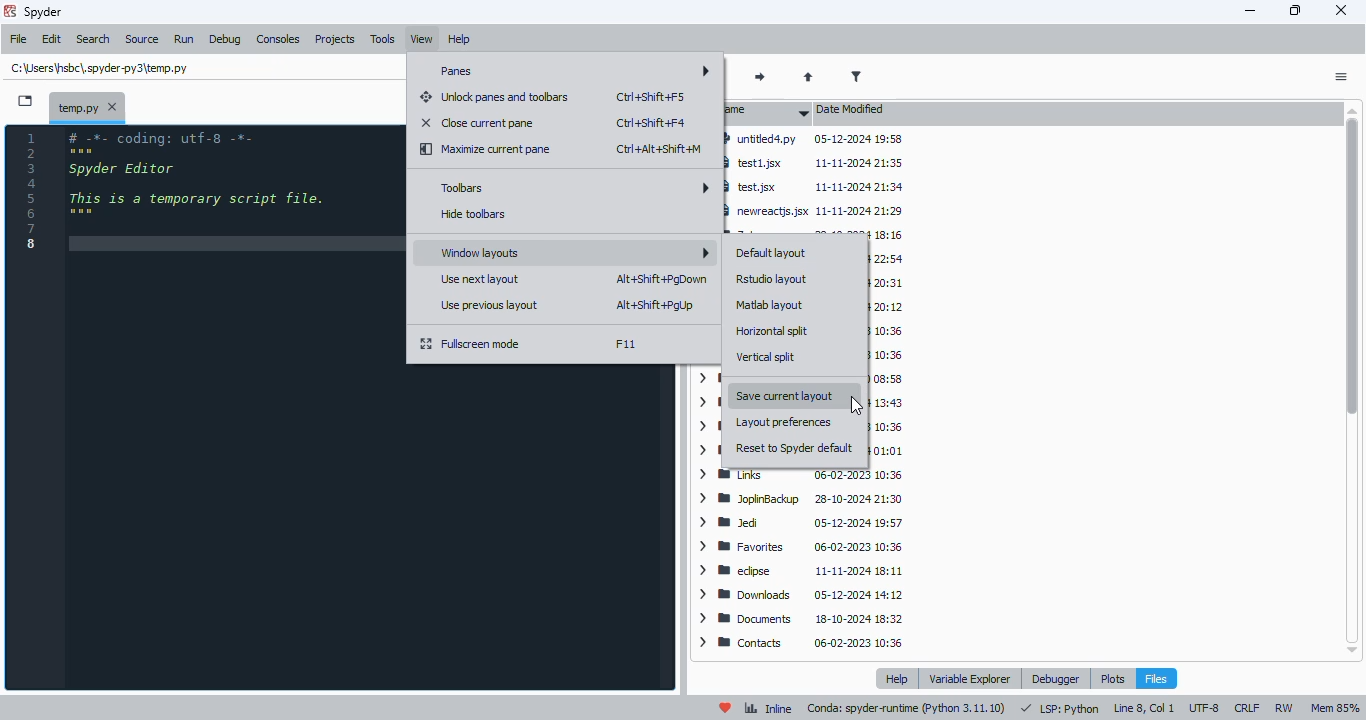 The width and height of the screenshot is (1366, 720). Describe the element at coordinates (854, 110) in the screenshot. I see `date modified` at that location.